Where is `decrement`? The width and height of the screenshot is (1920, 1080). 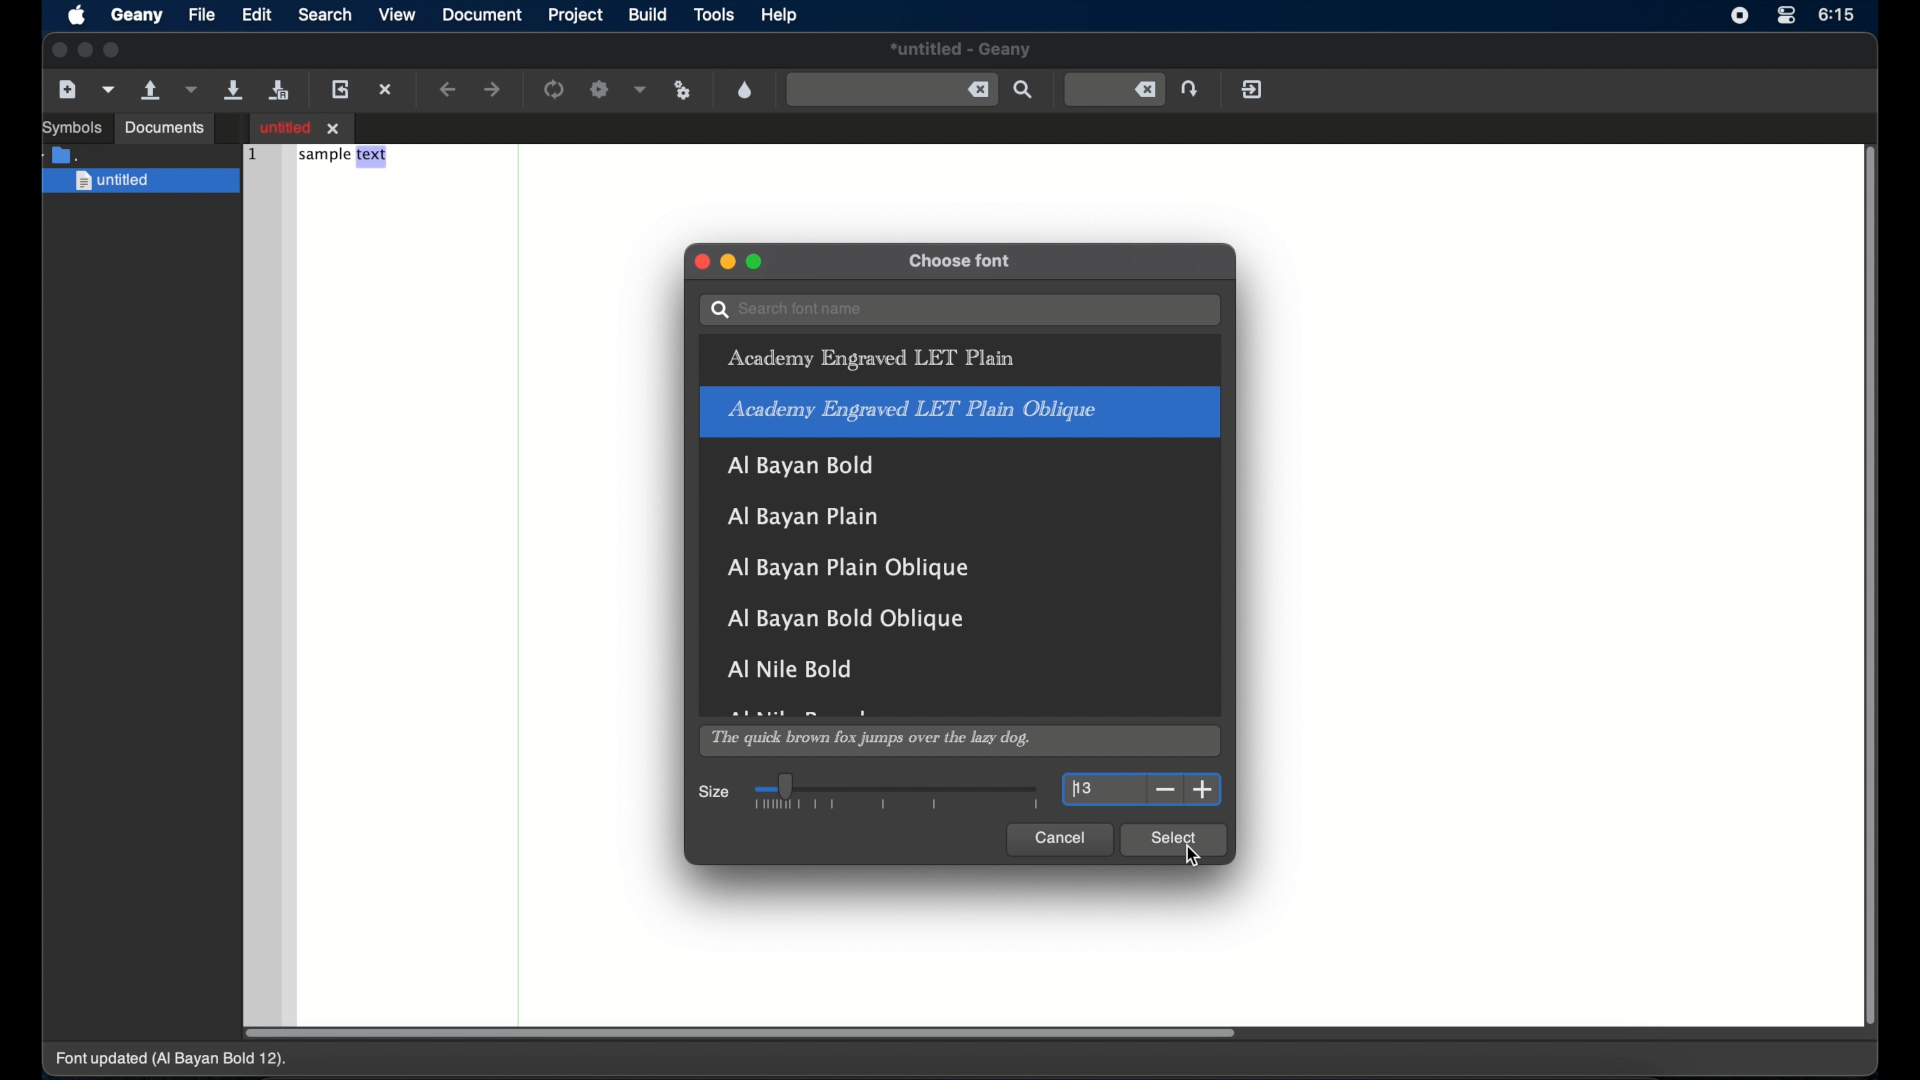 decrement is located at coordinates (1166, 790).